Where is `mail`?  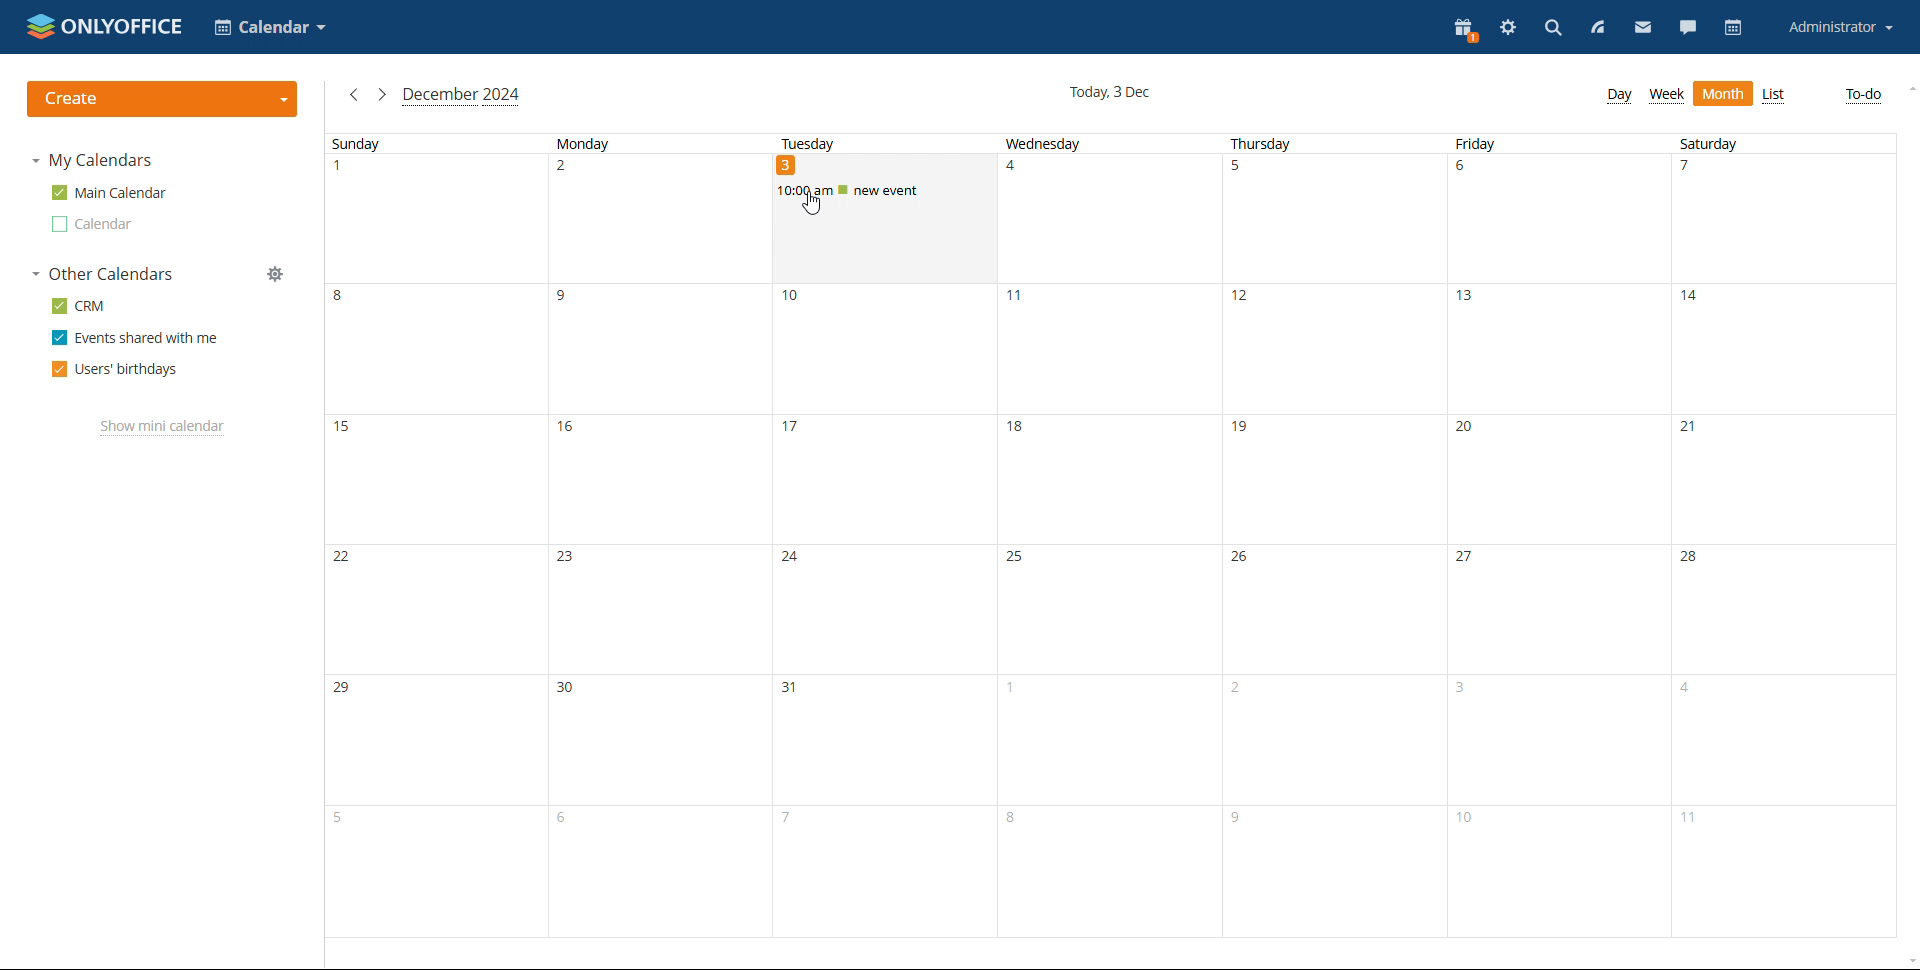 mail is located at coordinates (1644, 27).